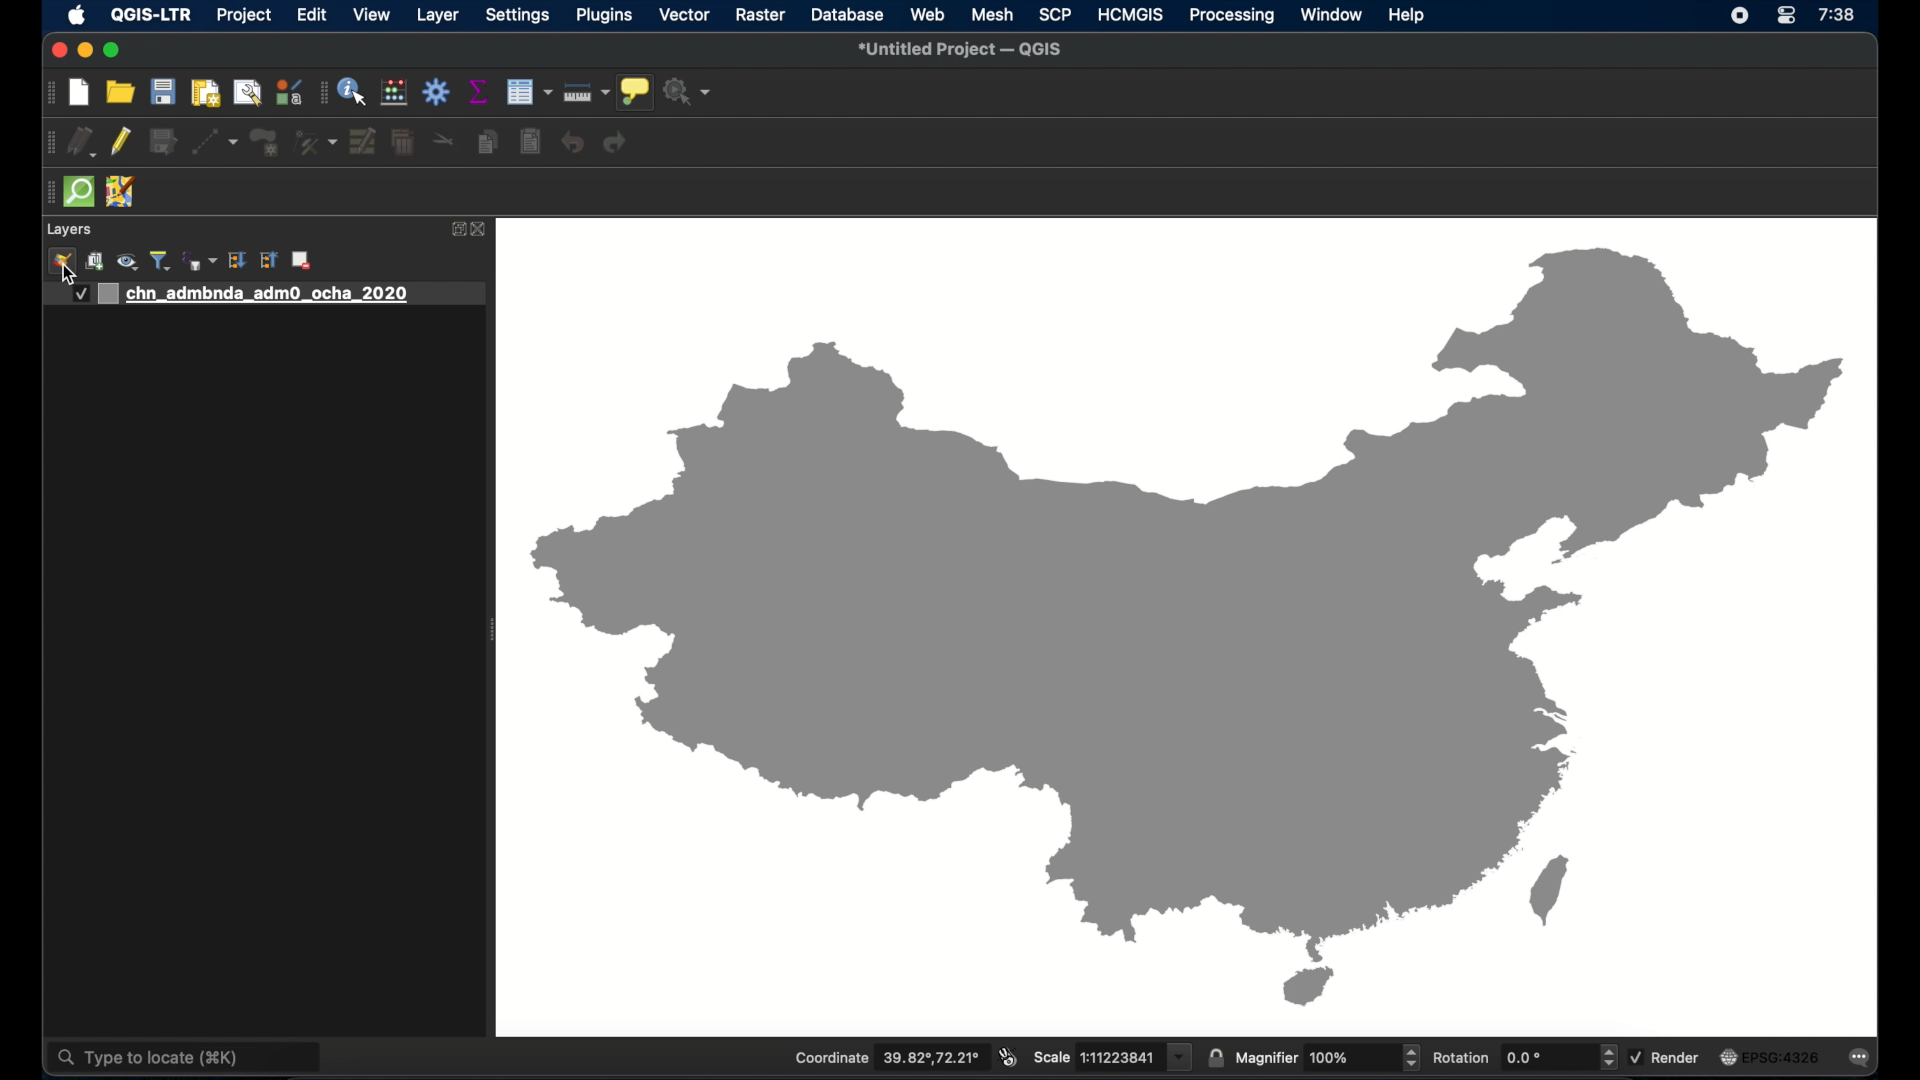 This screenshot has height=1080, width=1920. What do you see at coordinates (1009, 1056) in the screenshot?
I see `toggle mouse extents and display position` at bounding box center [1009, 1056].